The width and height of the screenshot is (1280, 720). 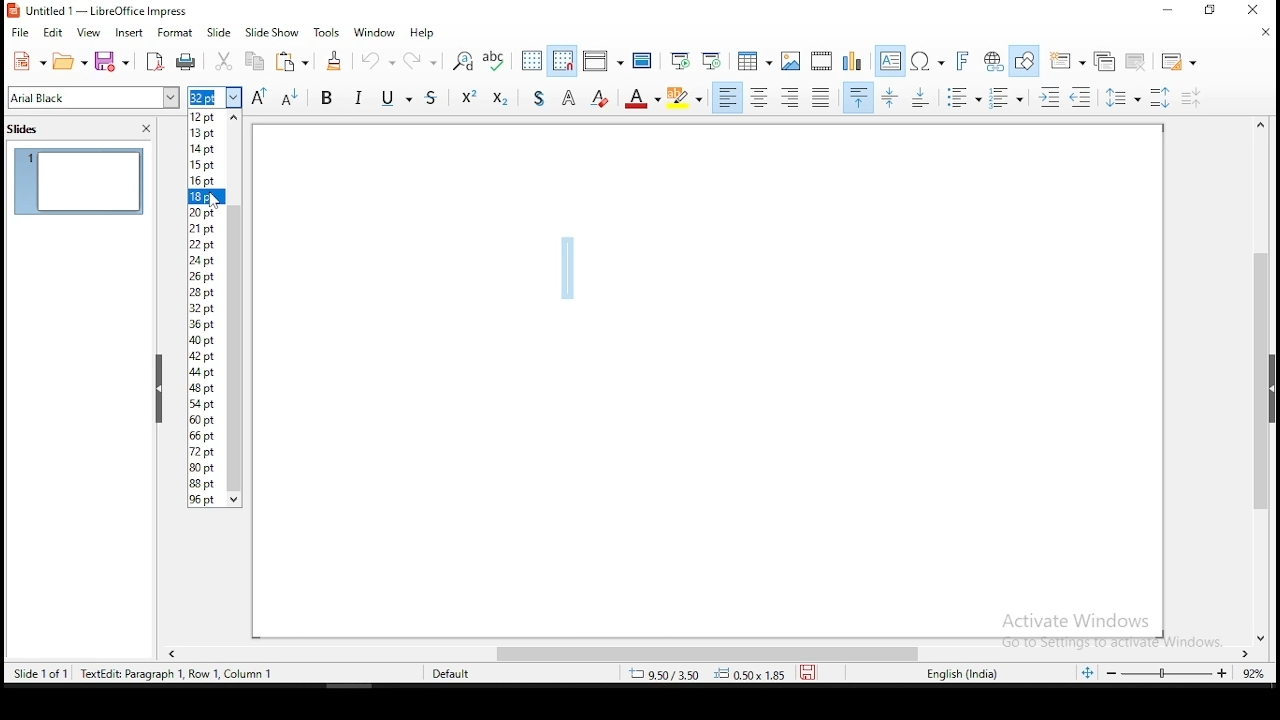 I want to click on show draw functions, so click(x=1024, y=62).